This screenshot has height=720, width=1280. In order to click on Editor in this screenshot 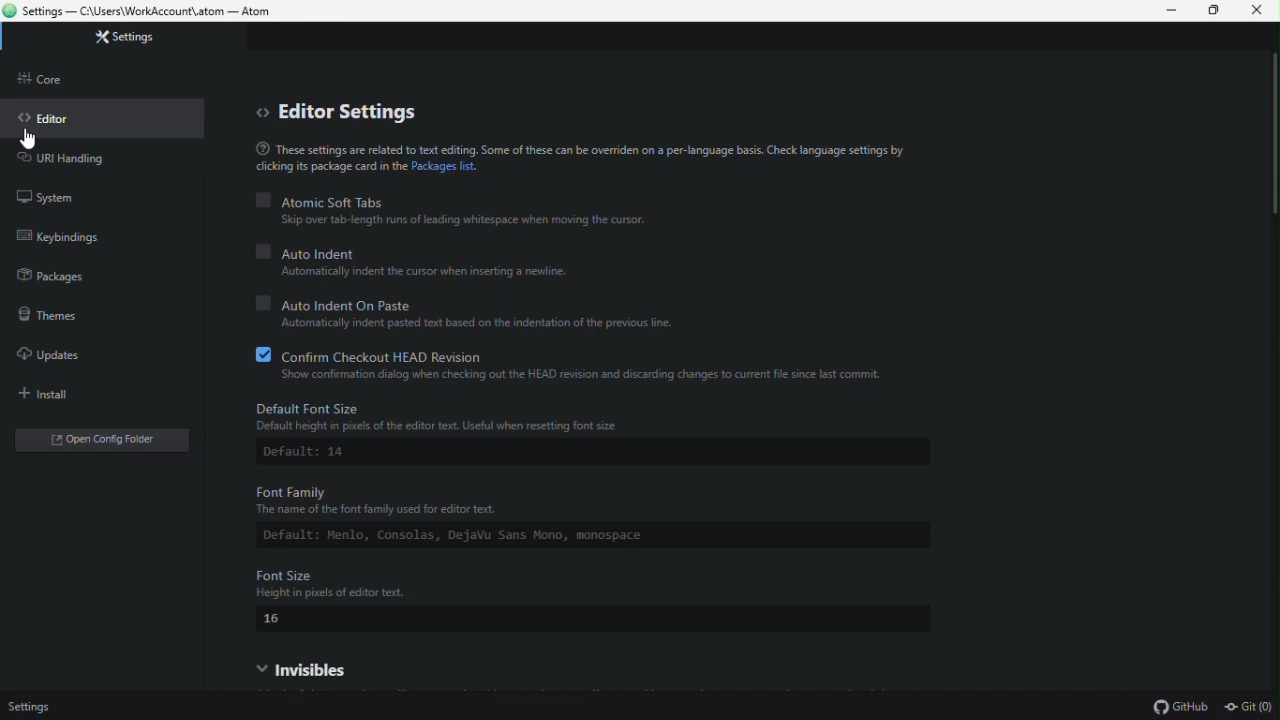, I will do `click(50, 119)`.